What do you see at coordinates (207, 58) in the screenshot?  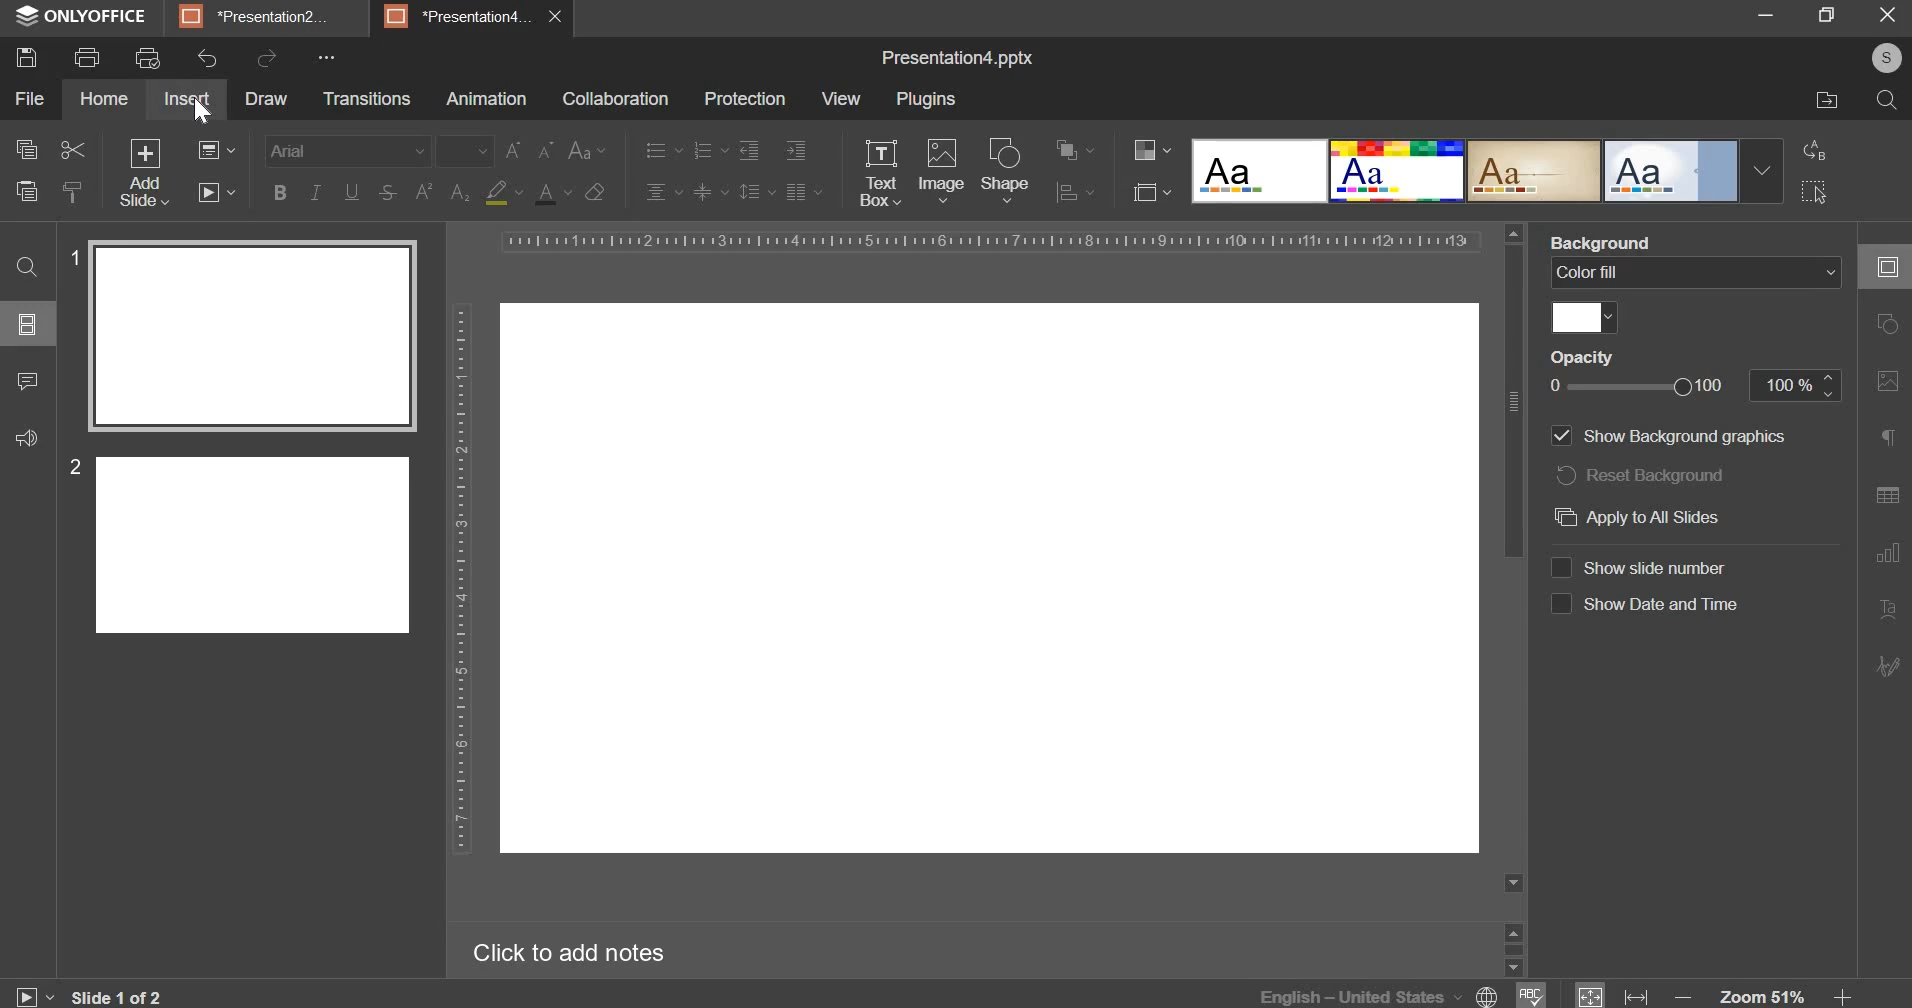 I see `undo` at bounding box center [207, 58].